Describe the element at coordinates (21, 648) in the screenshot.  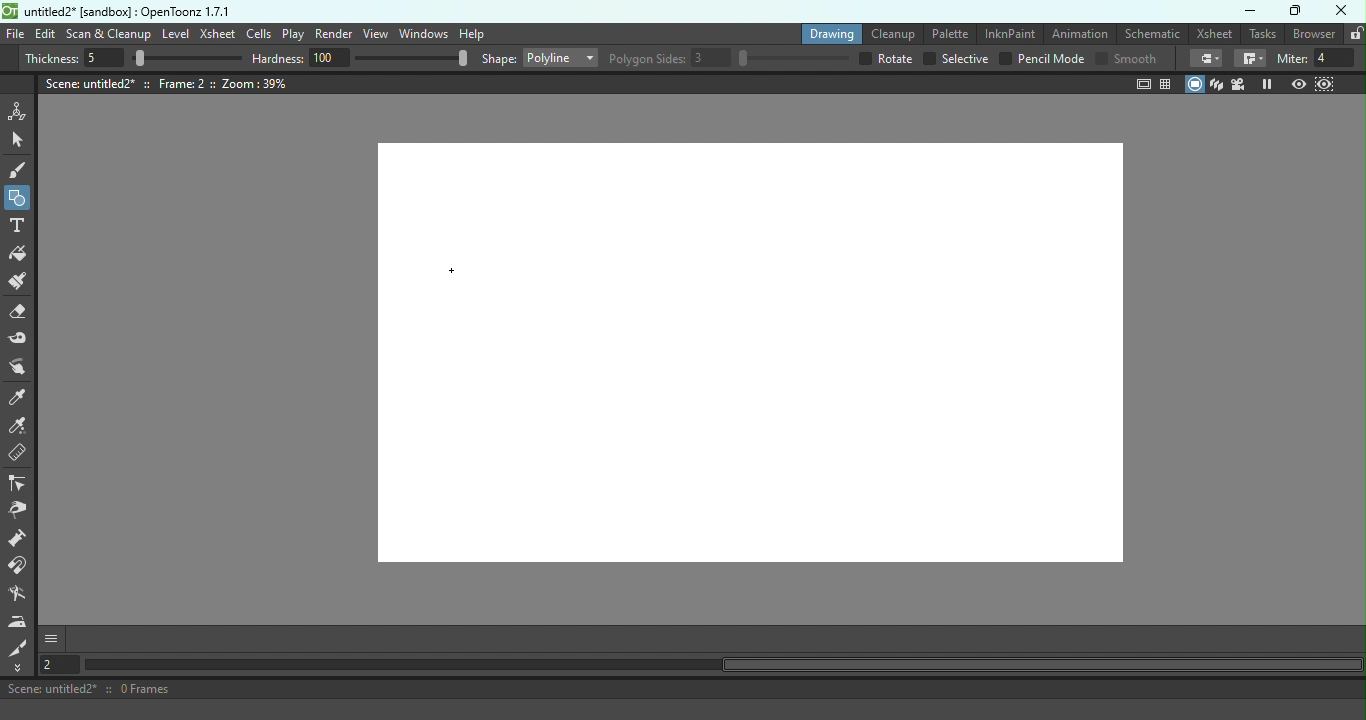
I see `Cutter tool` at that location.